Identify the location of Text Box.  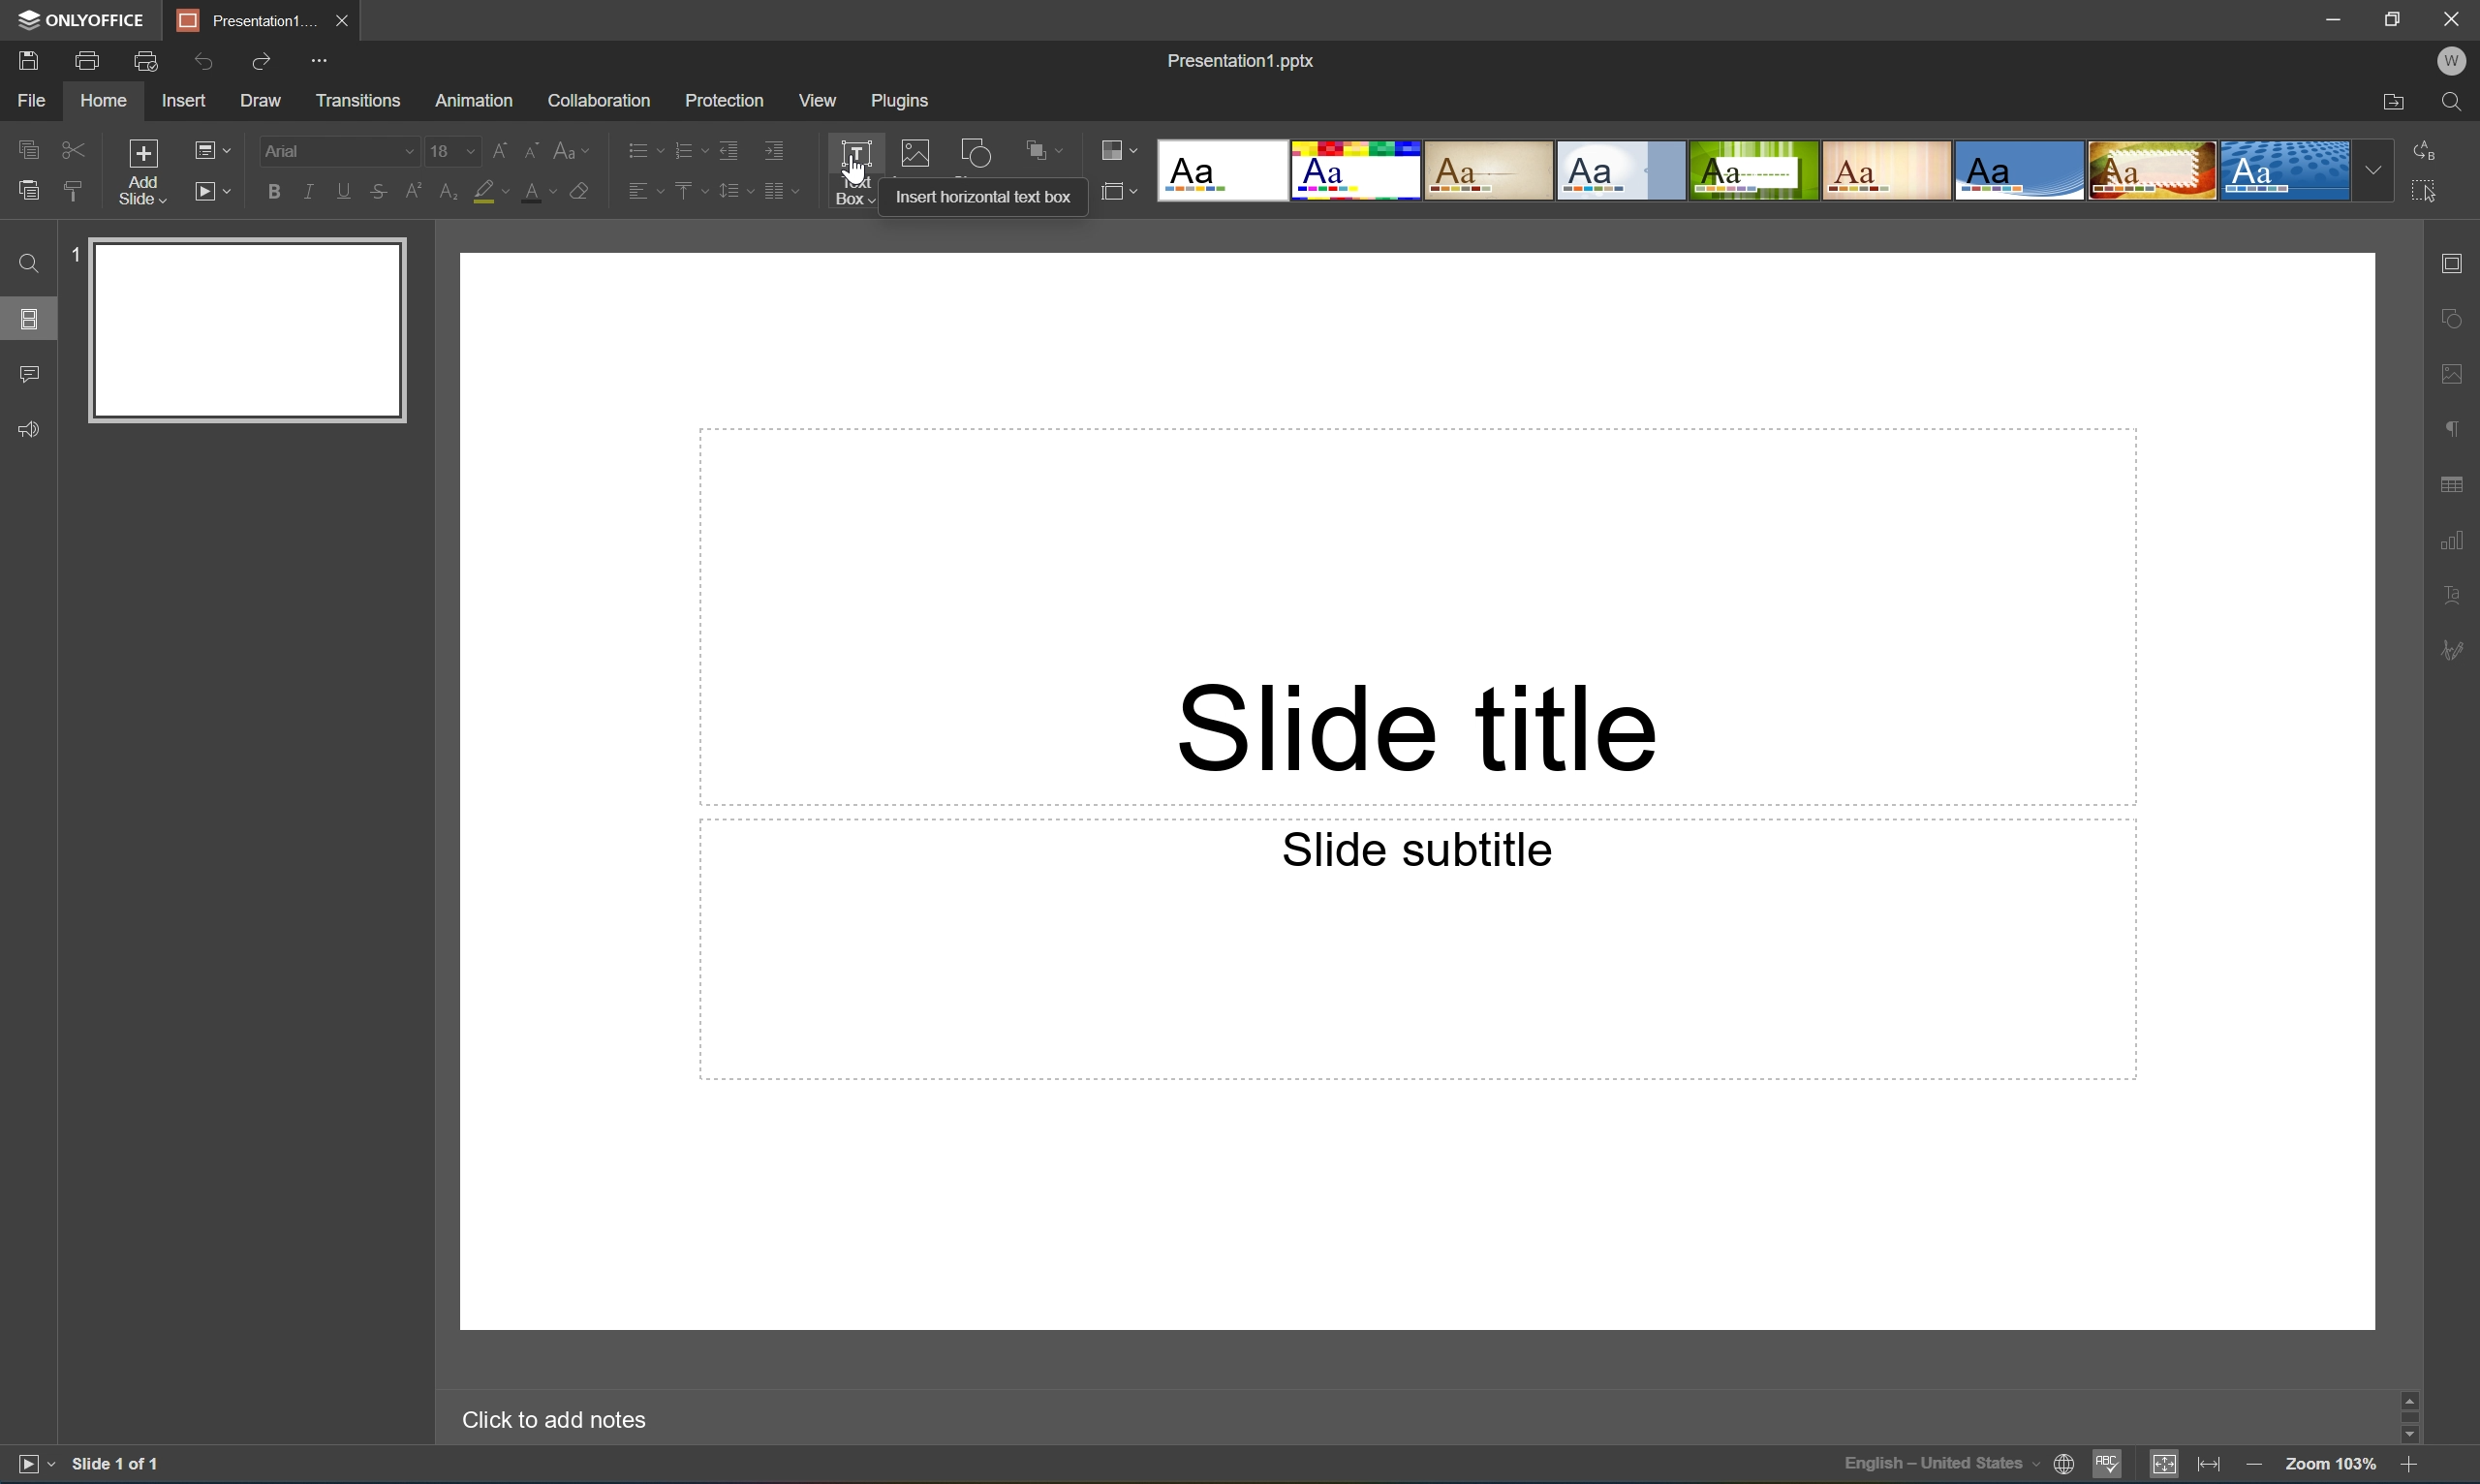
(853, 172).